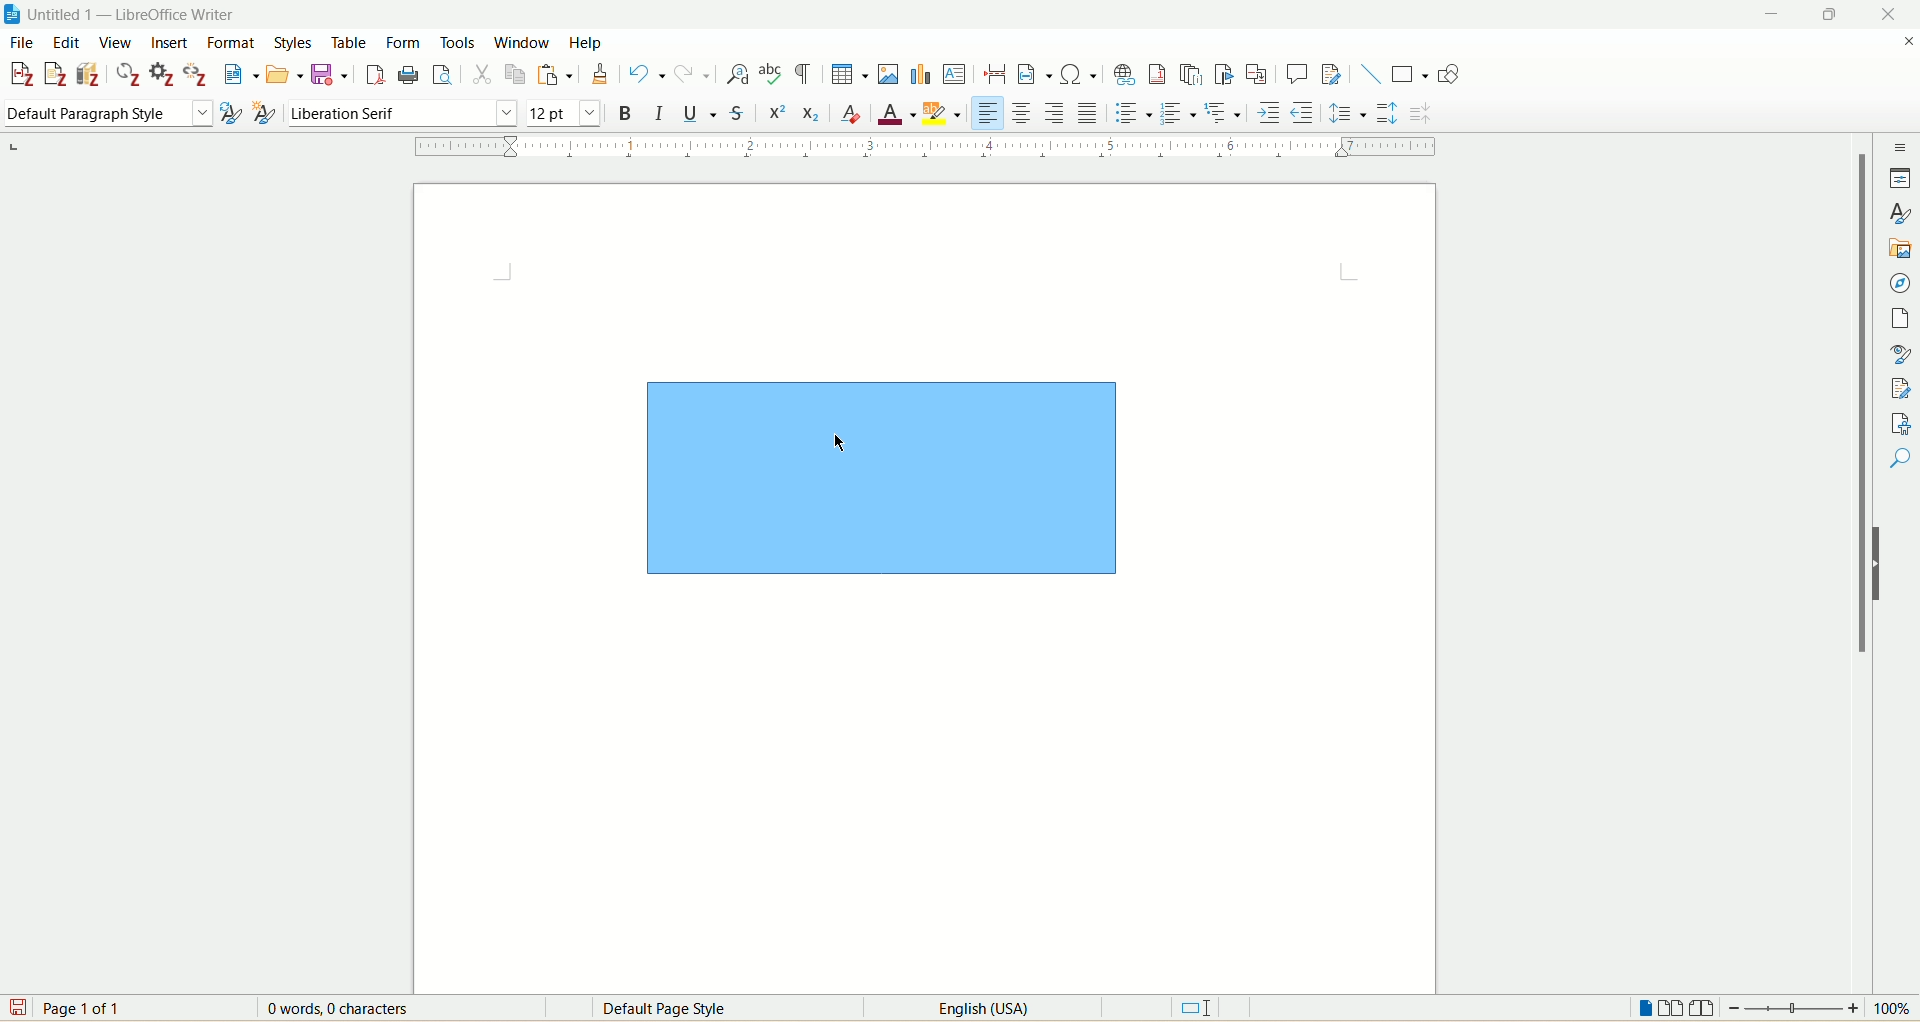 This screenshot has width=1920, height=1022. Describe the element at coordinates (1134, 113) in the screenshot. I see `unordered list` at that location.